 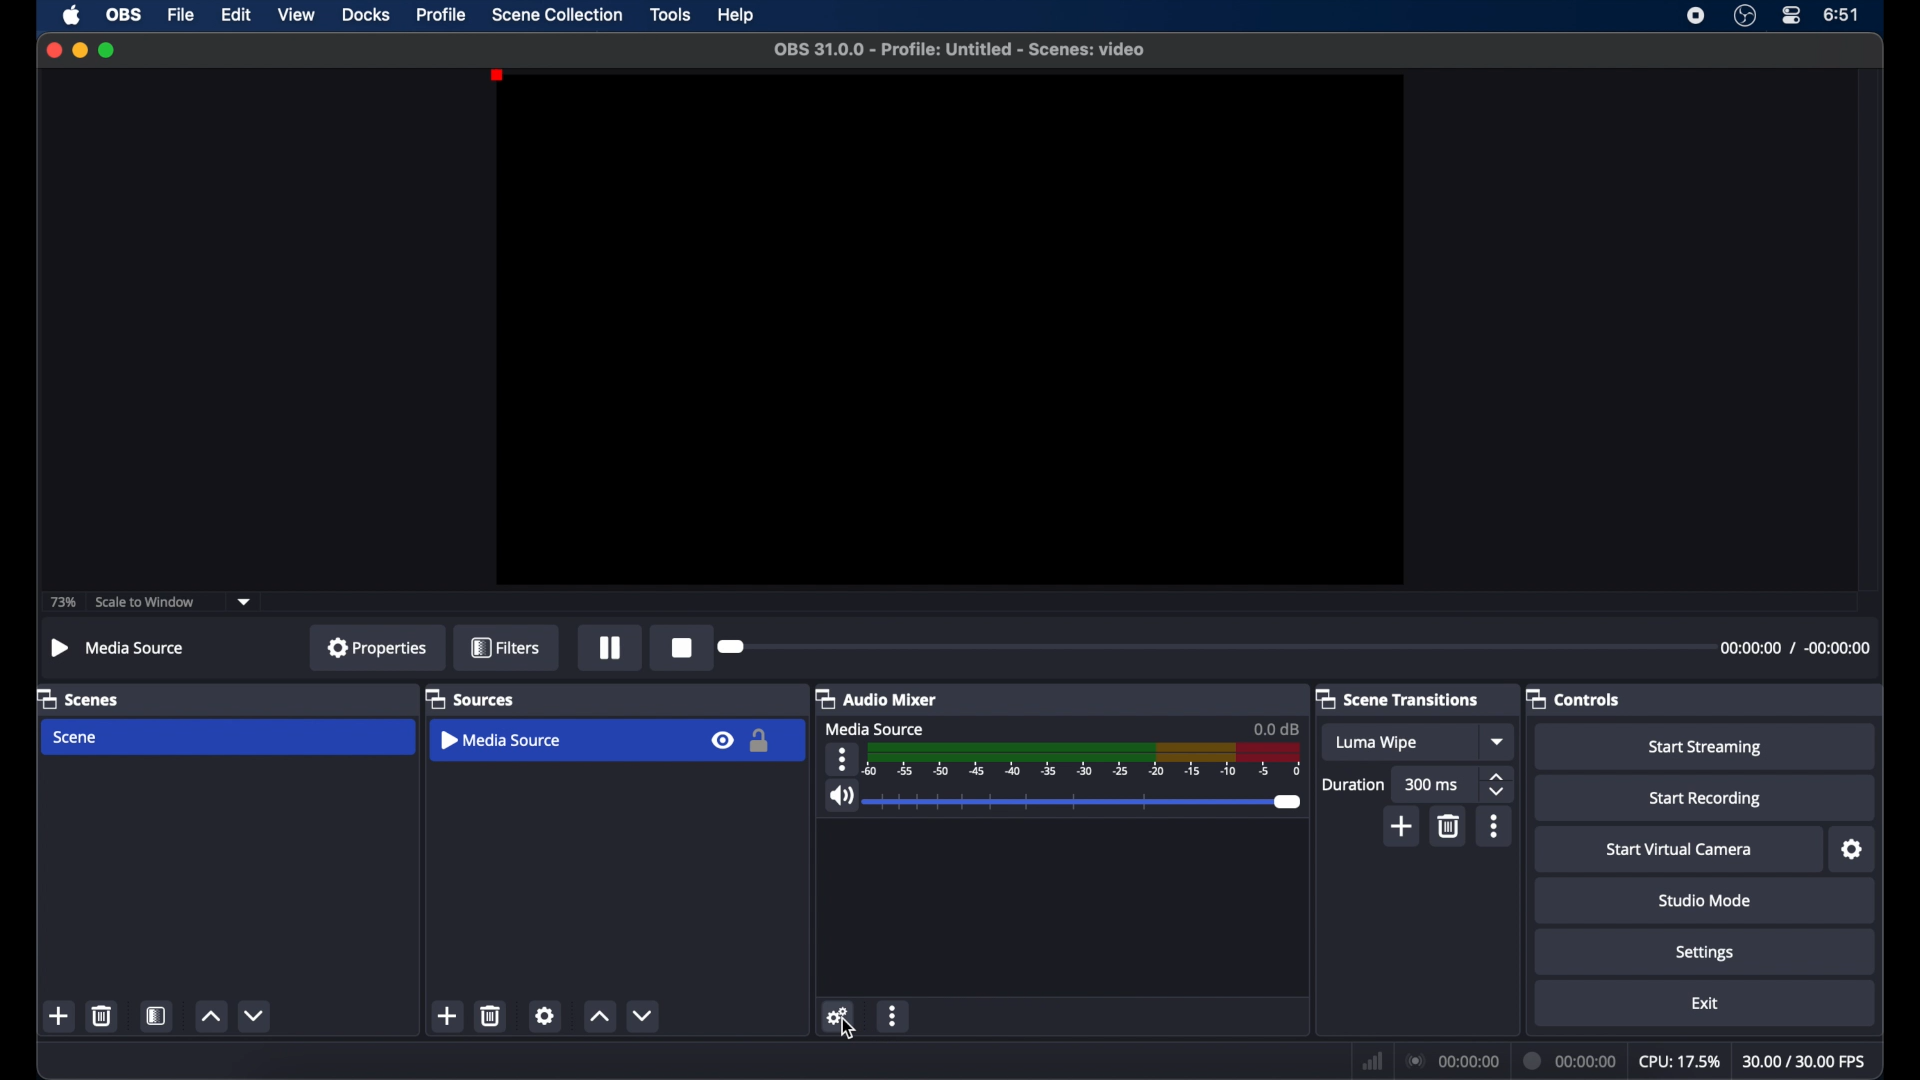 I want to click on audio mixer, so click(x=877, y=699).